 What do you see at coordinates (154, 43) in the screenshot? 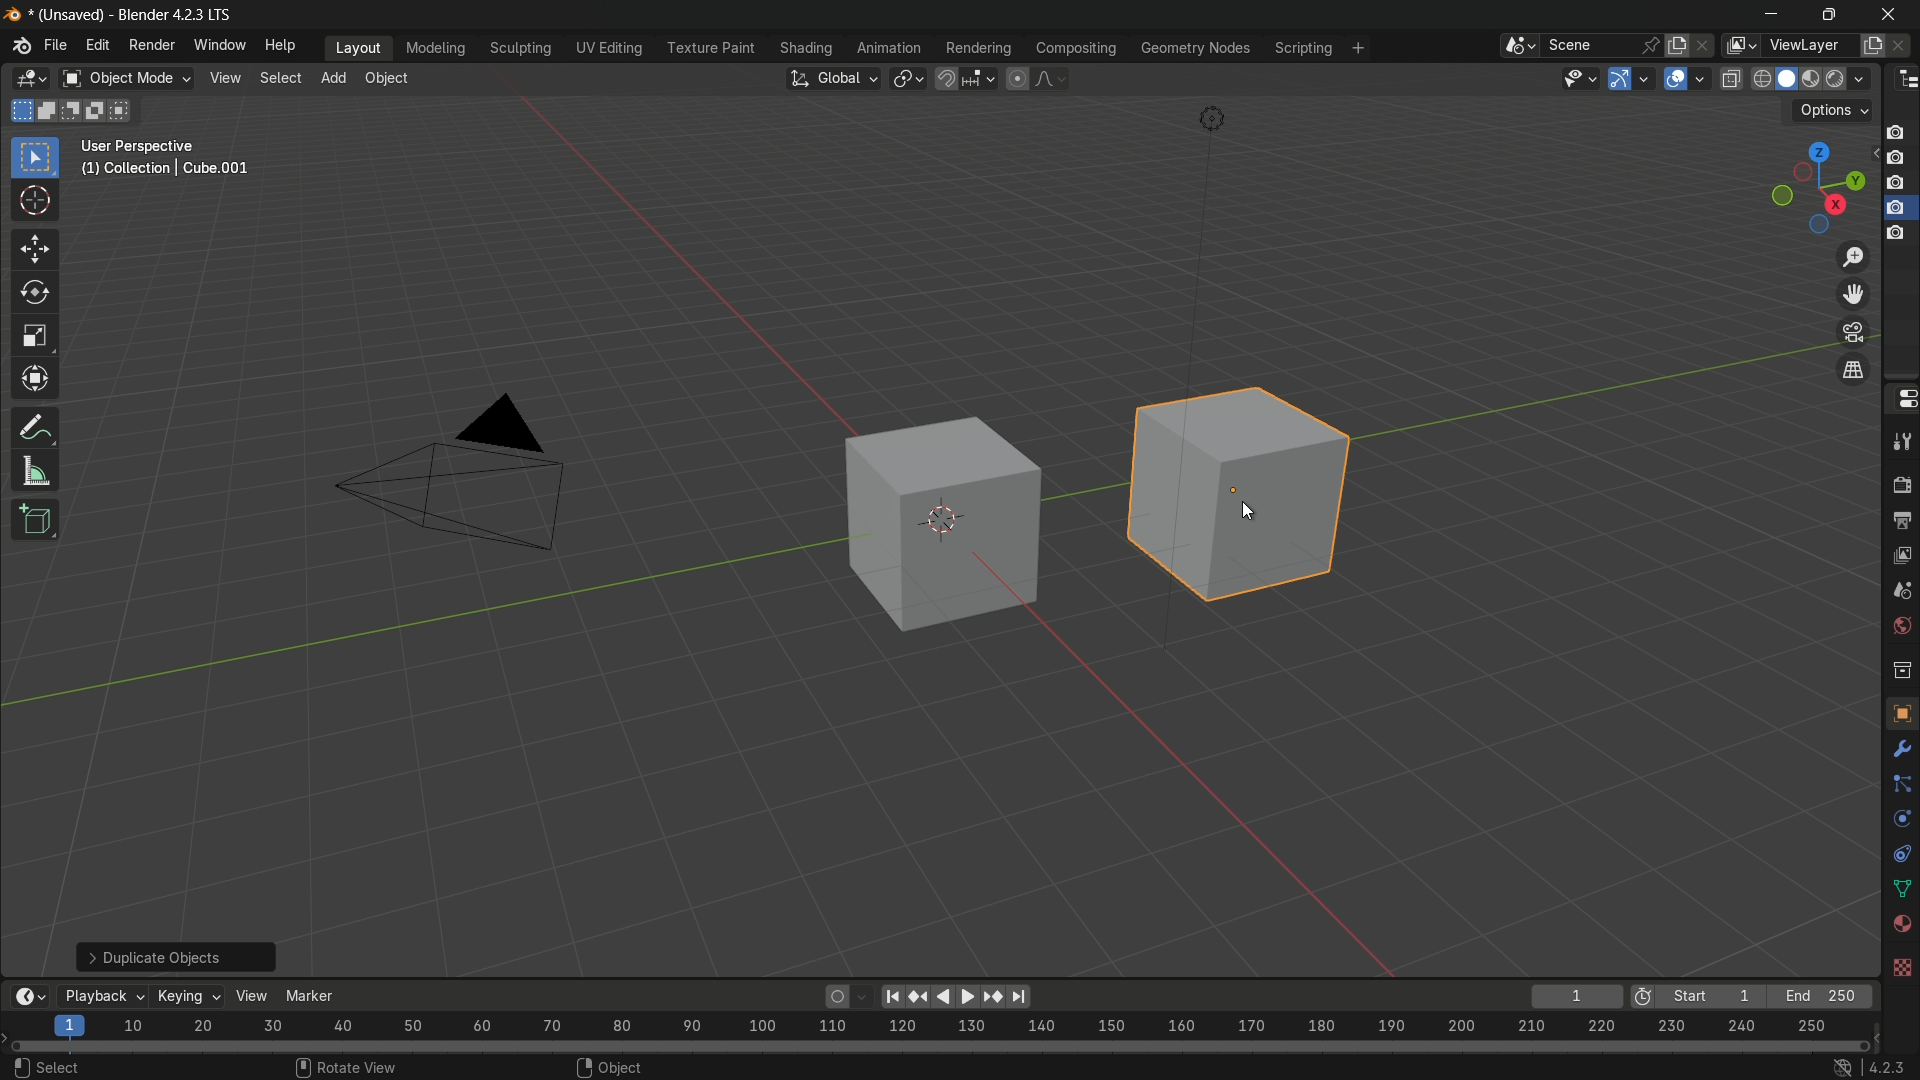
I see `render menu` at bounding box center [154, 43].